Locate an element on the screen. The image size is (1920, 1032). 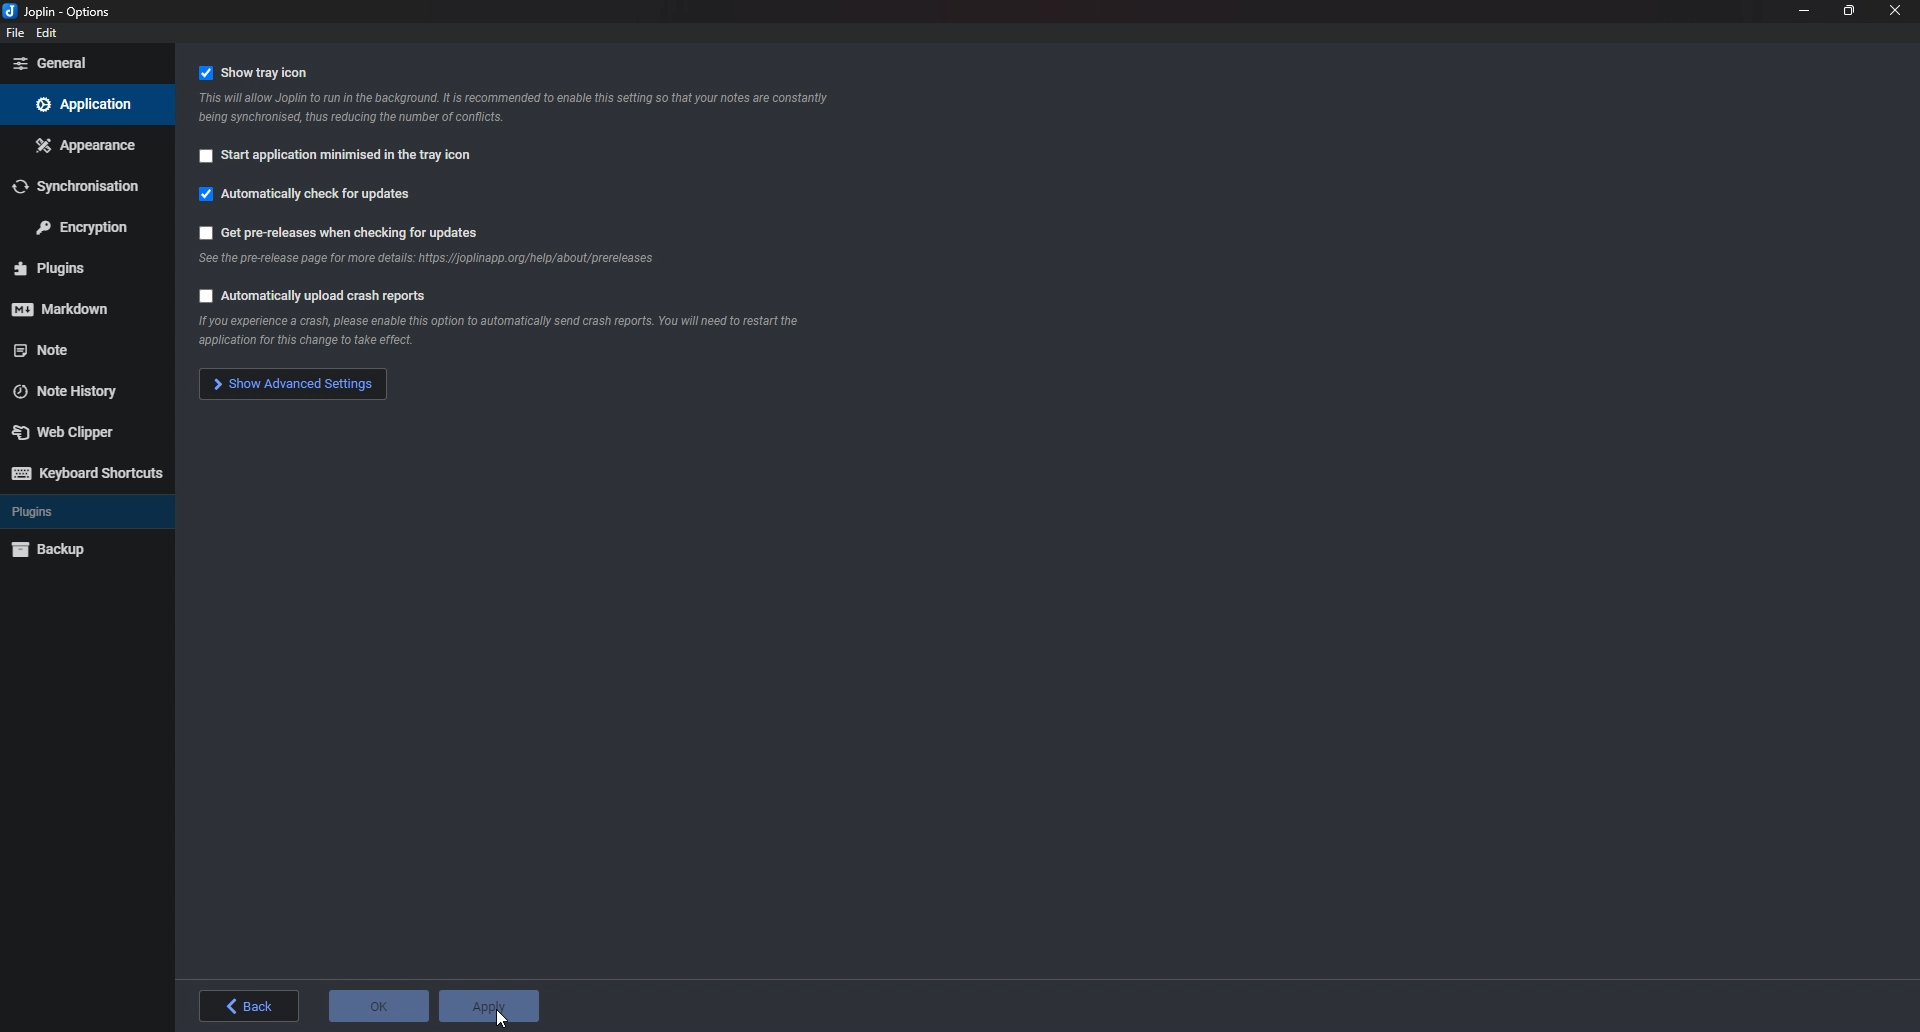
Info is located at coordinates (425, 264).